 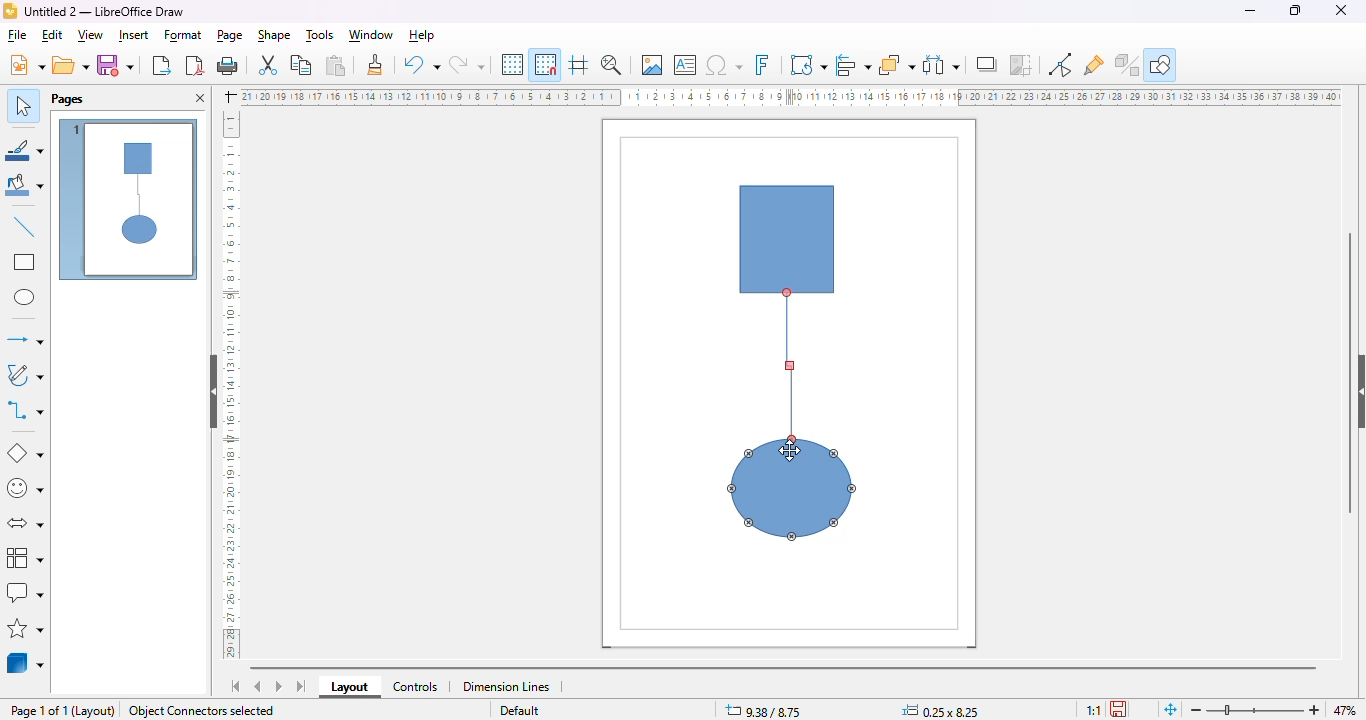 What do you see at coordinates (1295, 10) in the screenshot?
I see `maximize` at bounding box center [1295, 10].